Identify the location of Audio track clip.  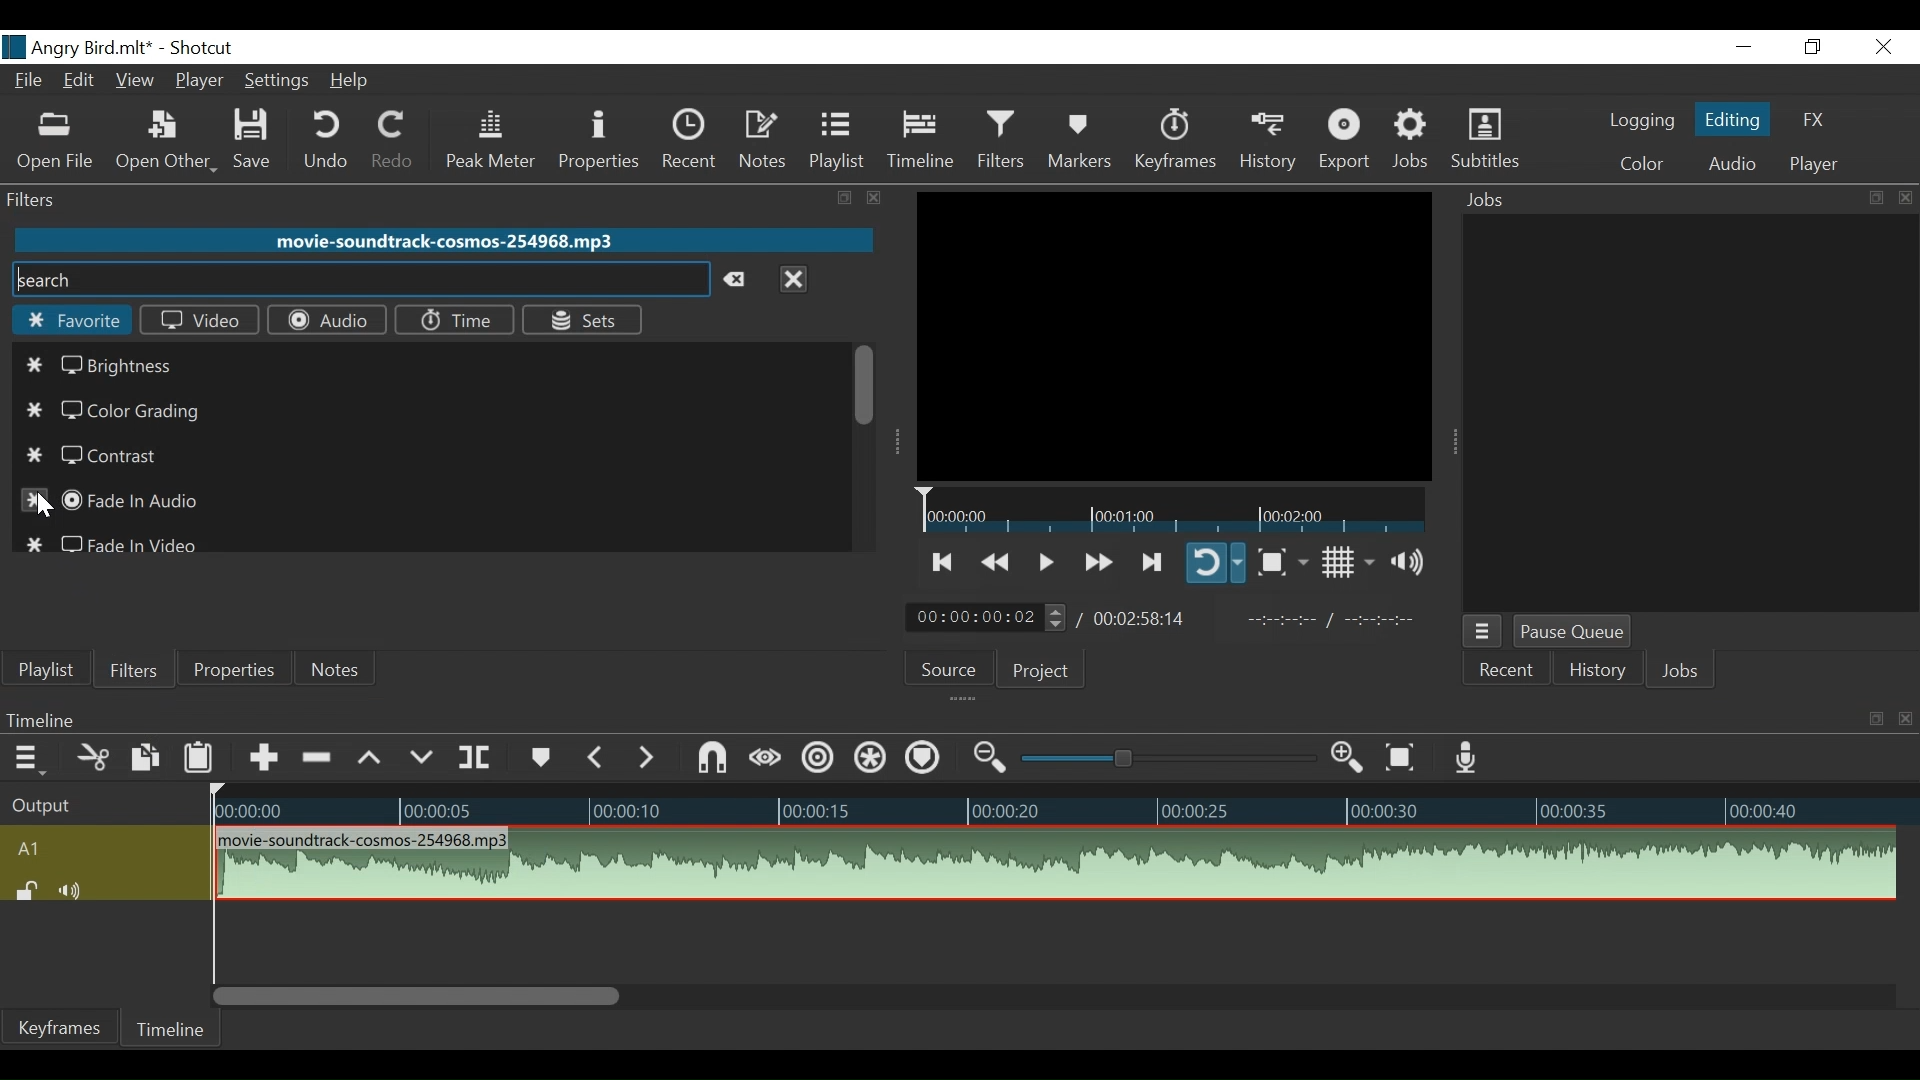
(1054, 864).